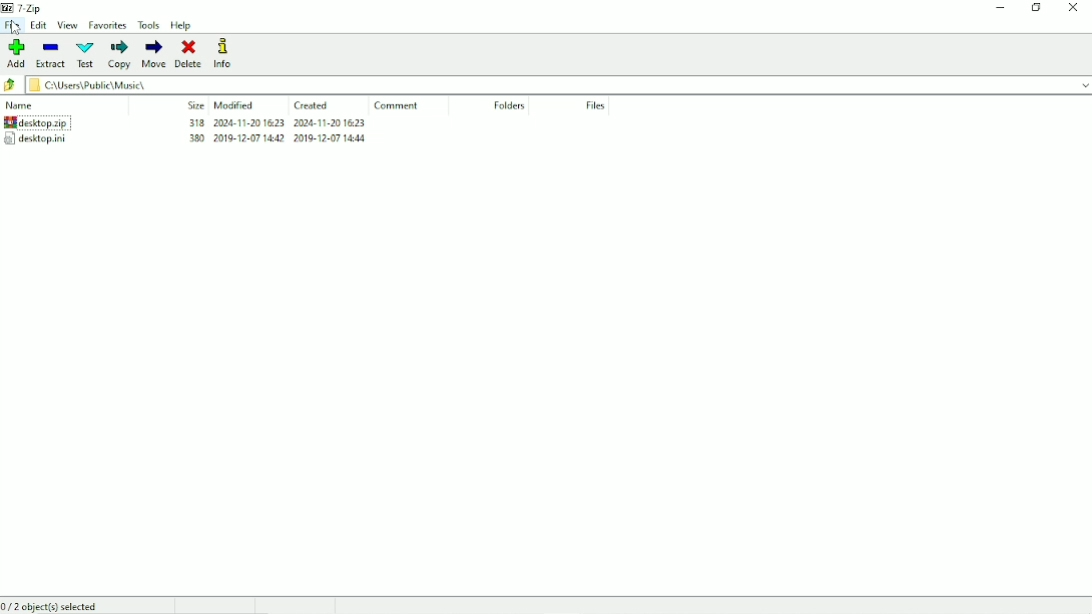  I want to click on Help, so click(182, 26).